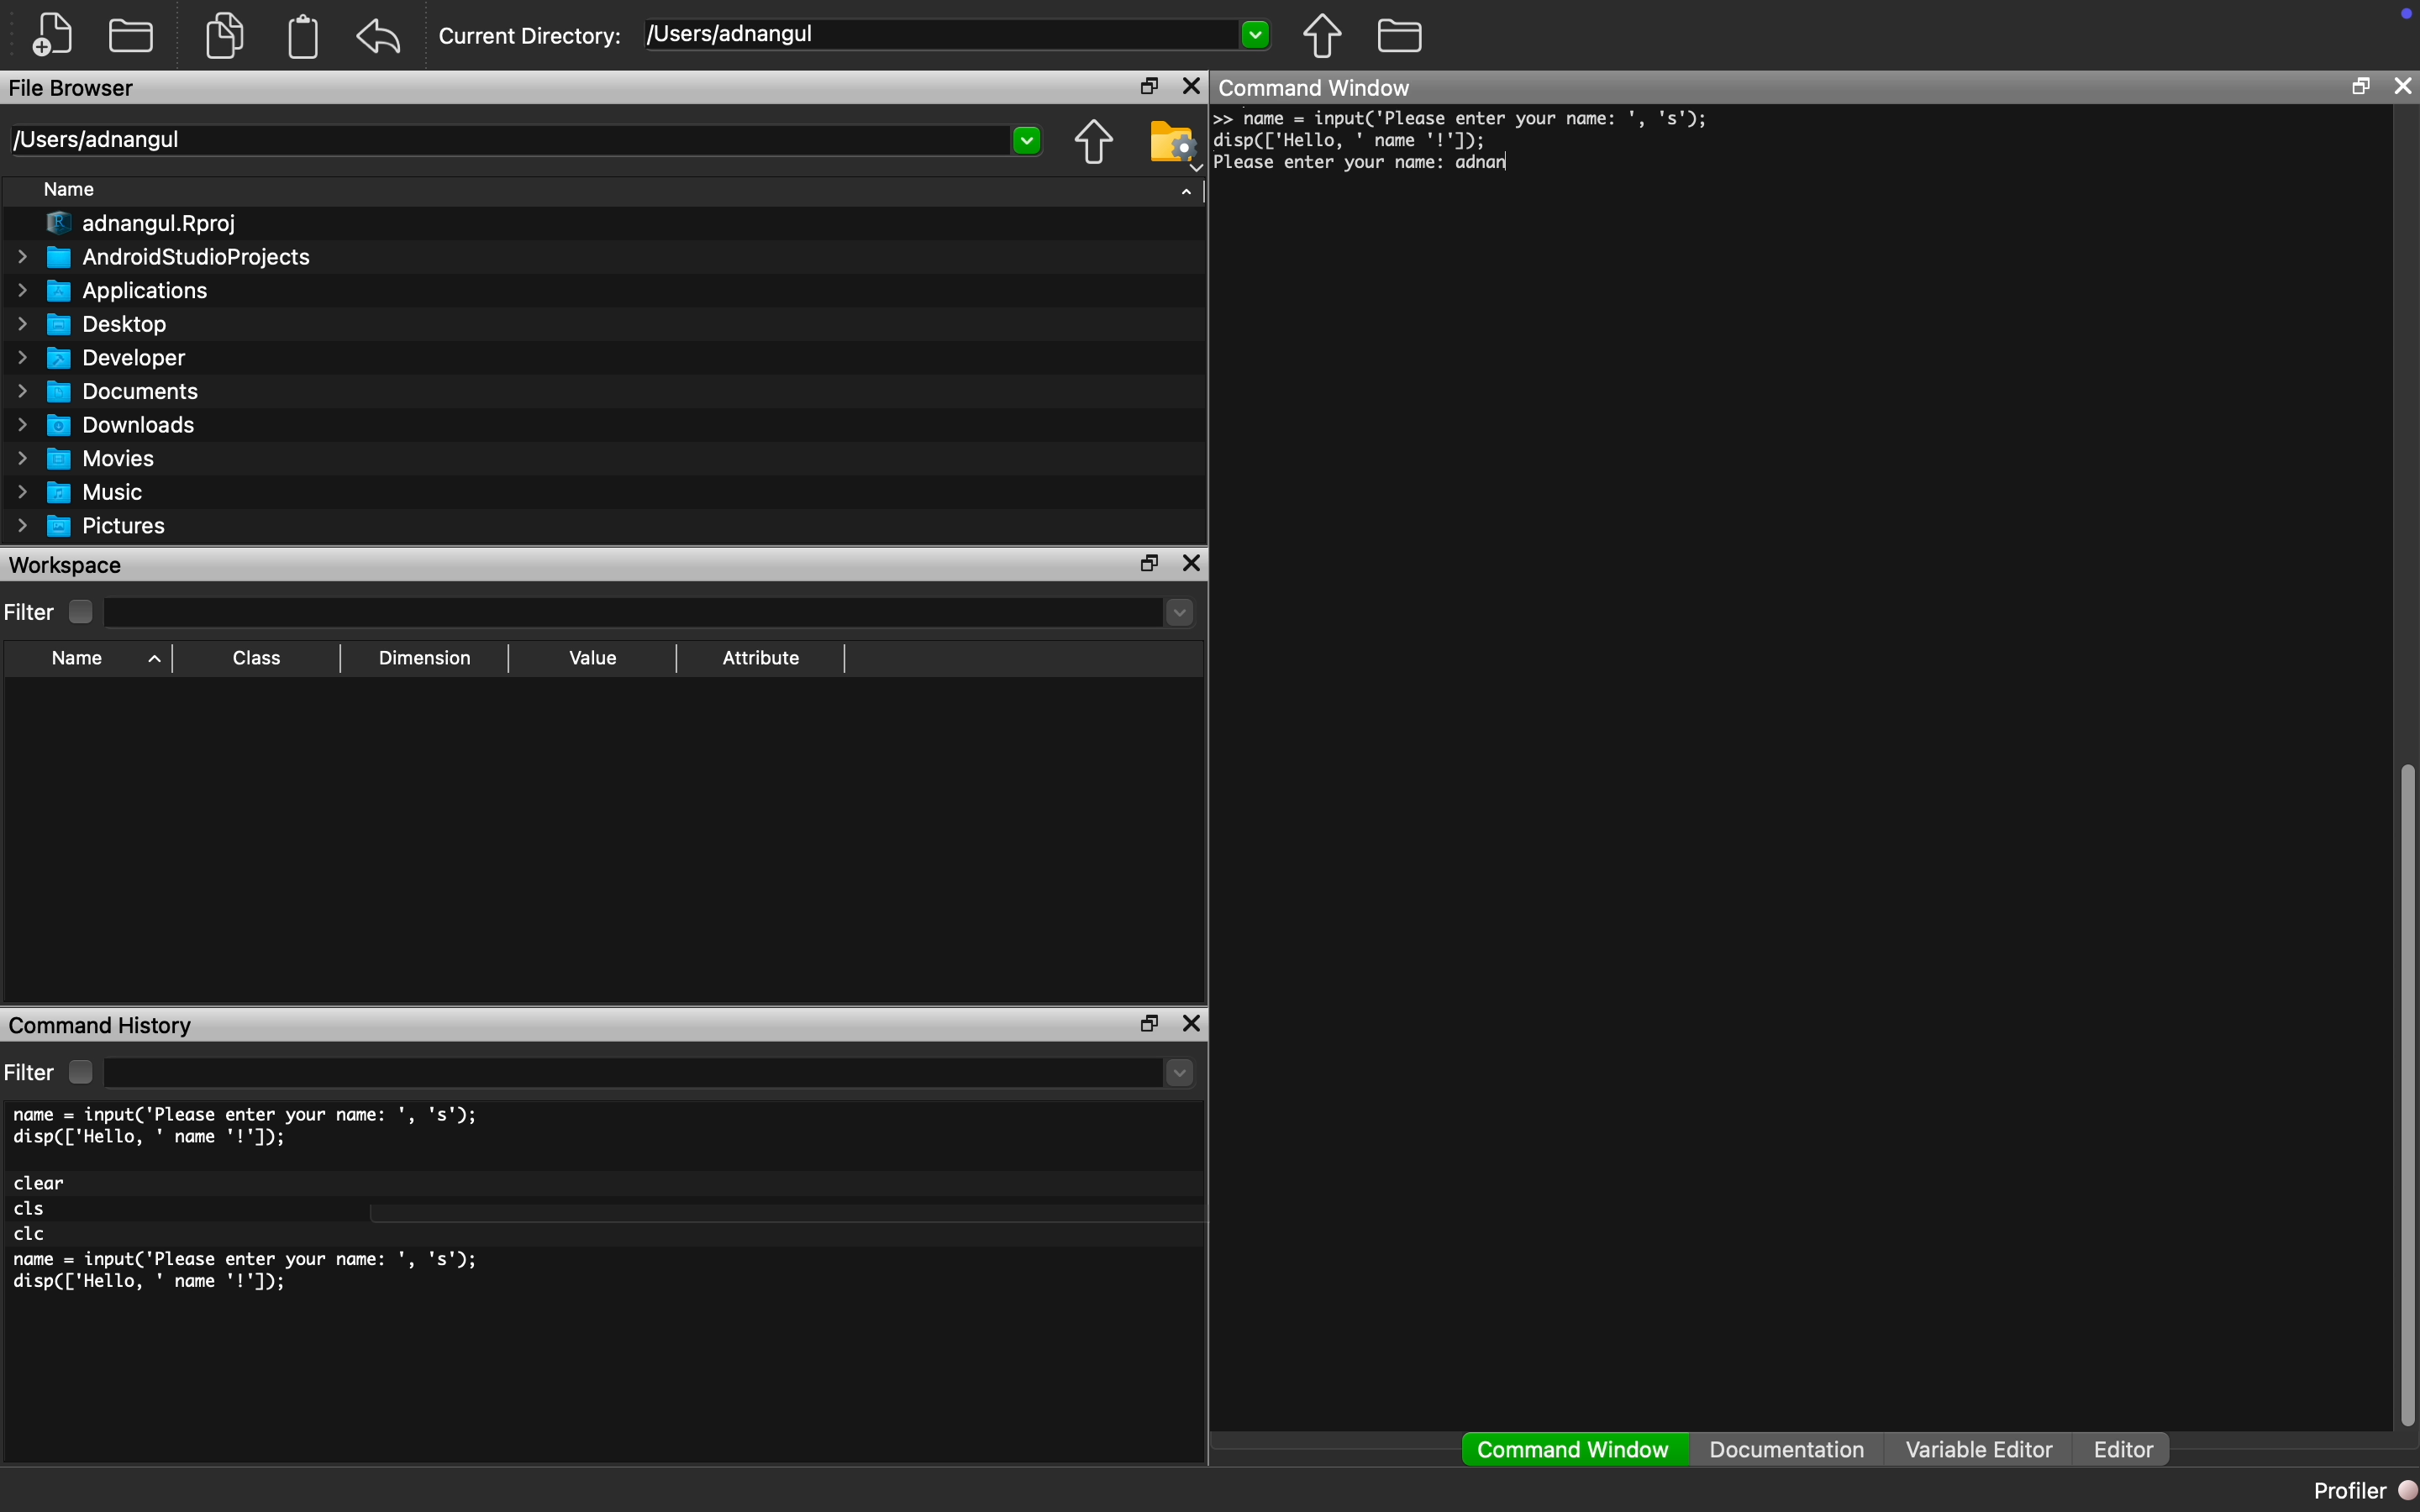  Describe the element at coordinates (1173, 145) in the screenshot. I see `Folder settings` at that location.